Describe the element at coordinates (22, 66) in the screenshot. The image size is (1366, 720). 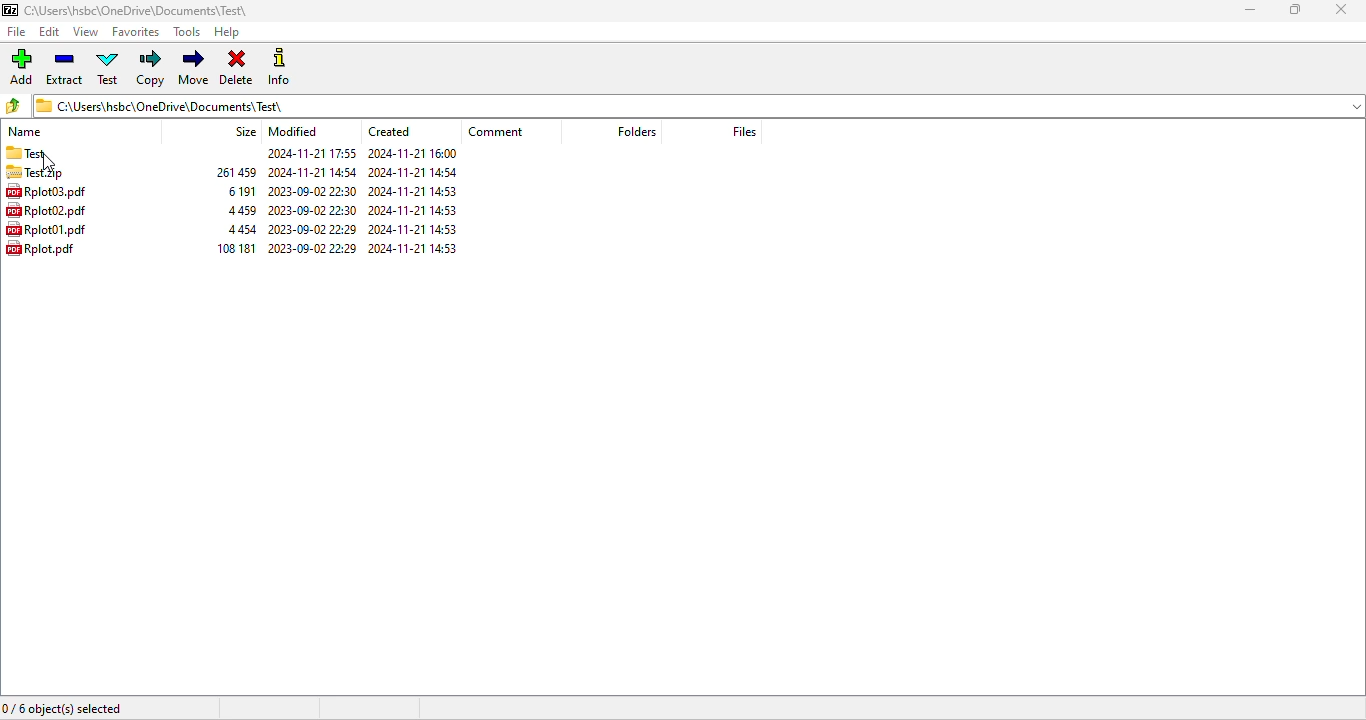
I see `add` at that location.